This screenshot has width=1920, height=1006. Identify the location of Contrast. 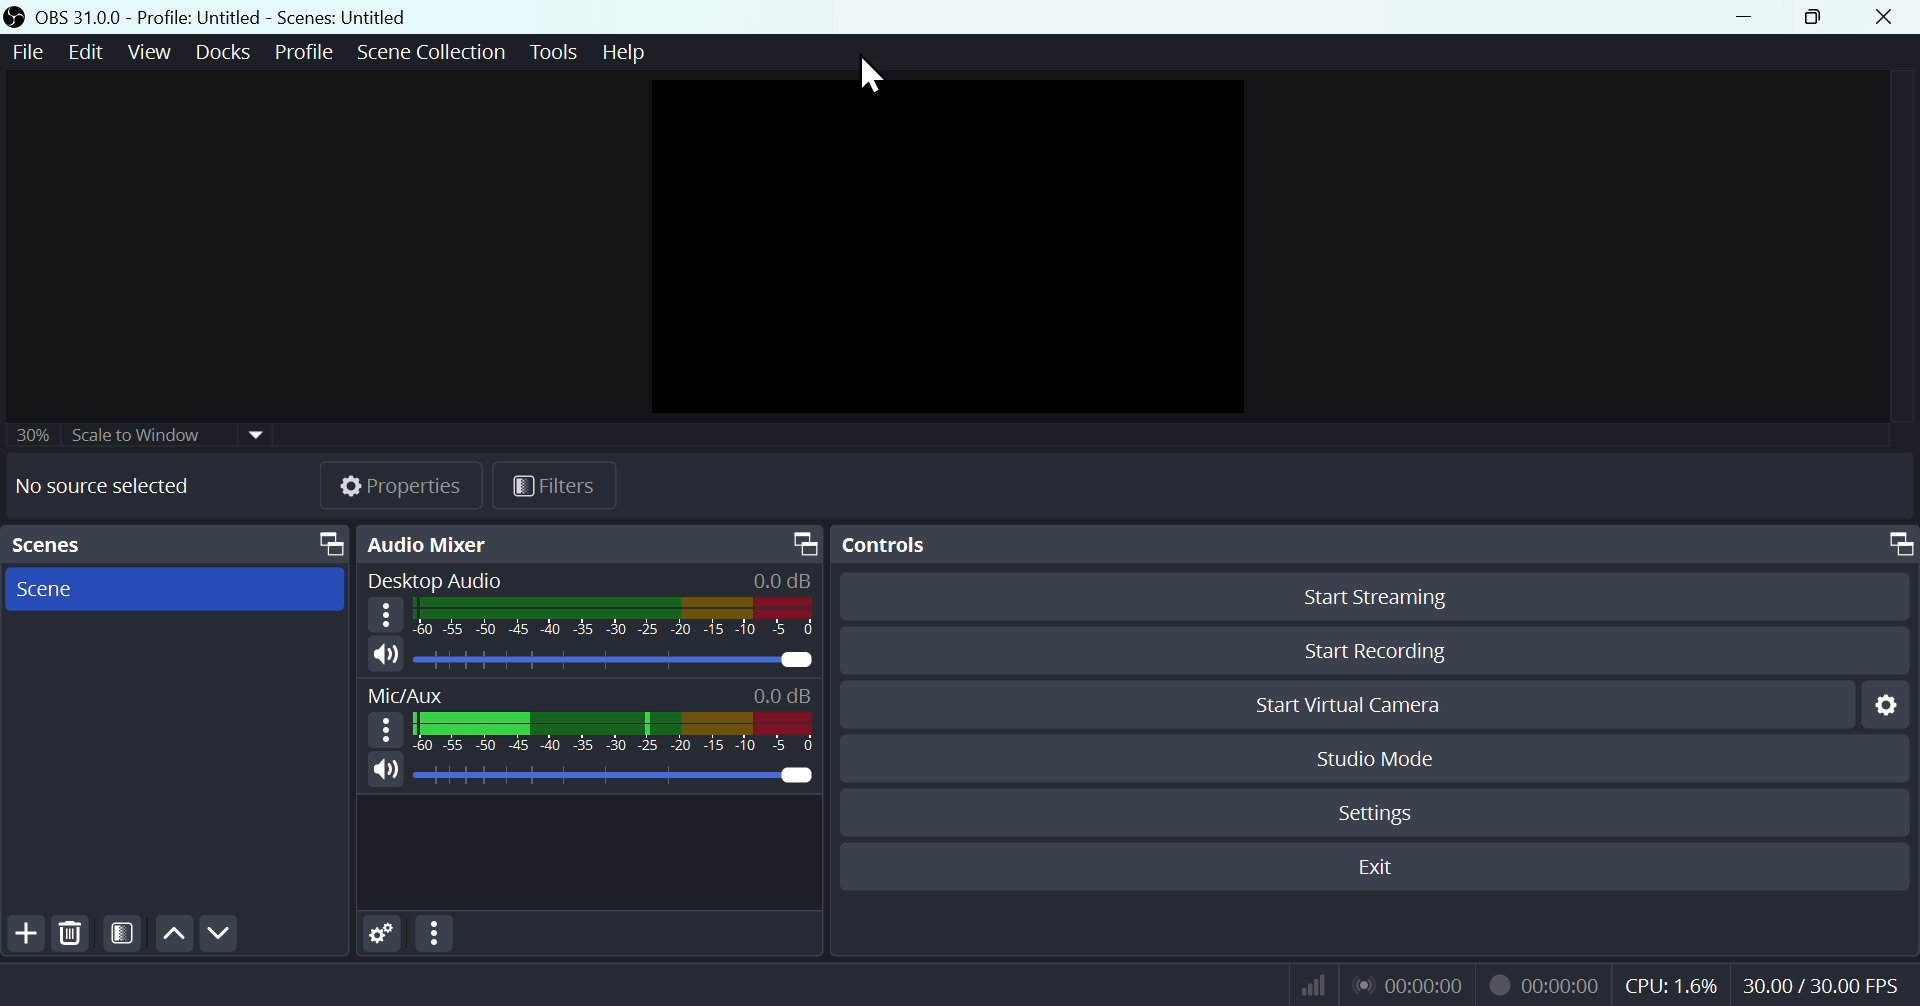
(123, 934).